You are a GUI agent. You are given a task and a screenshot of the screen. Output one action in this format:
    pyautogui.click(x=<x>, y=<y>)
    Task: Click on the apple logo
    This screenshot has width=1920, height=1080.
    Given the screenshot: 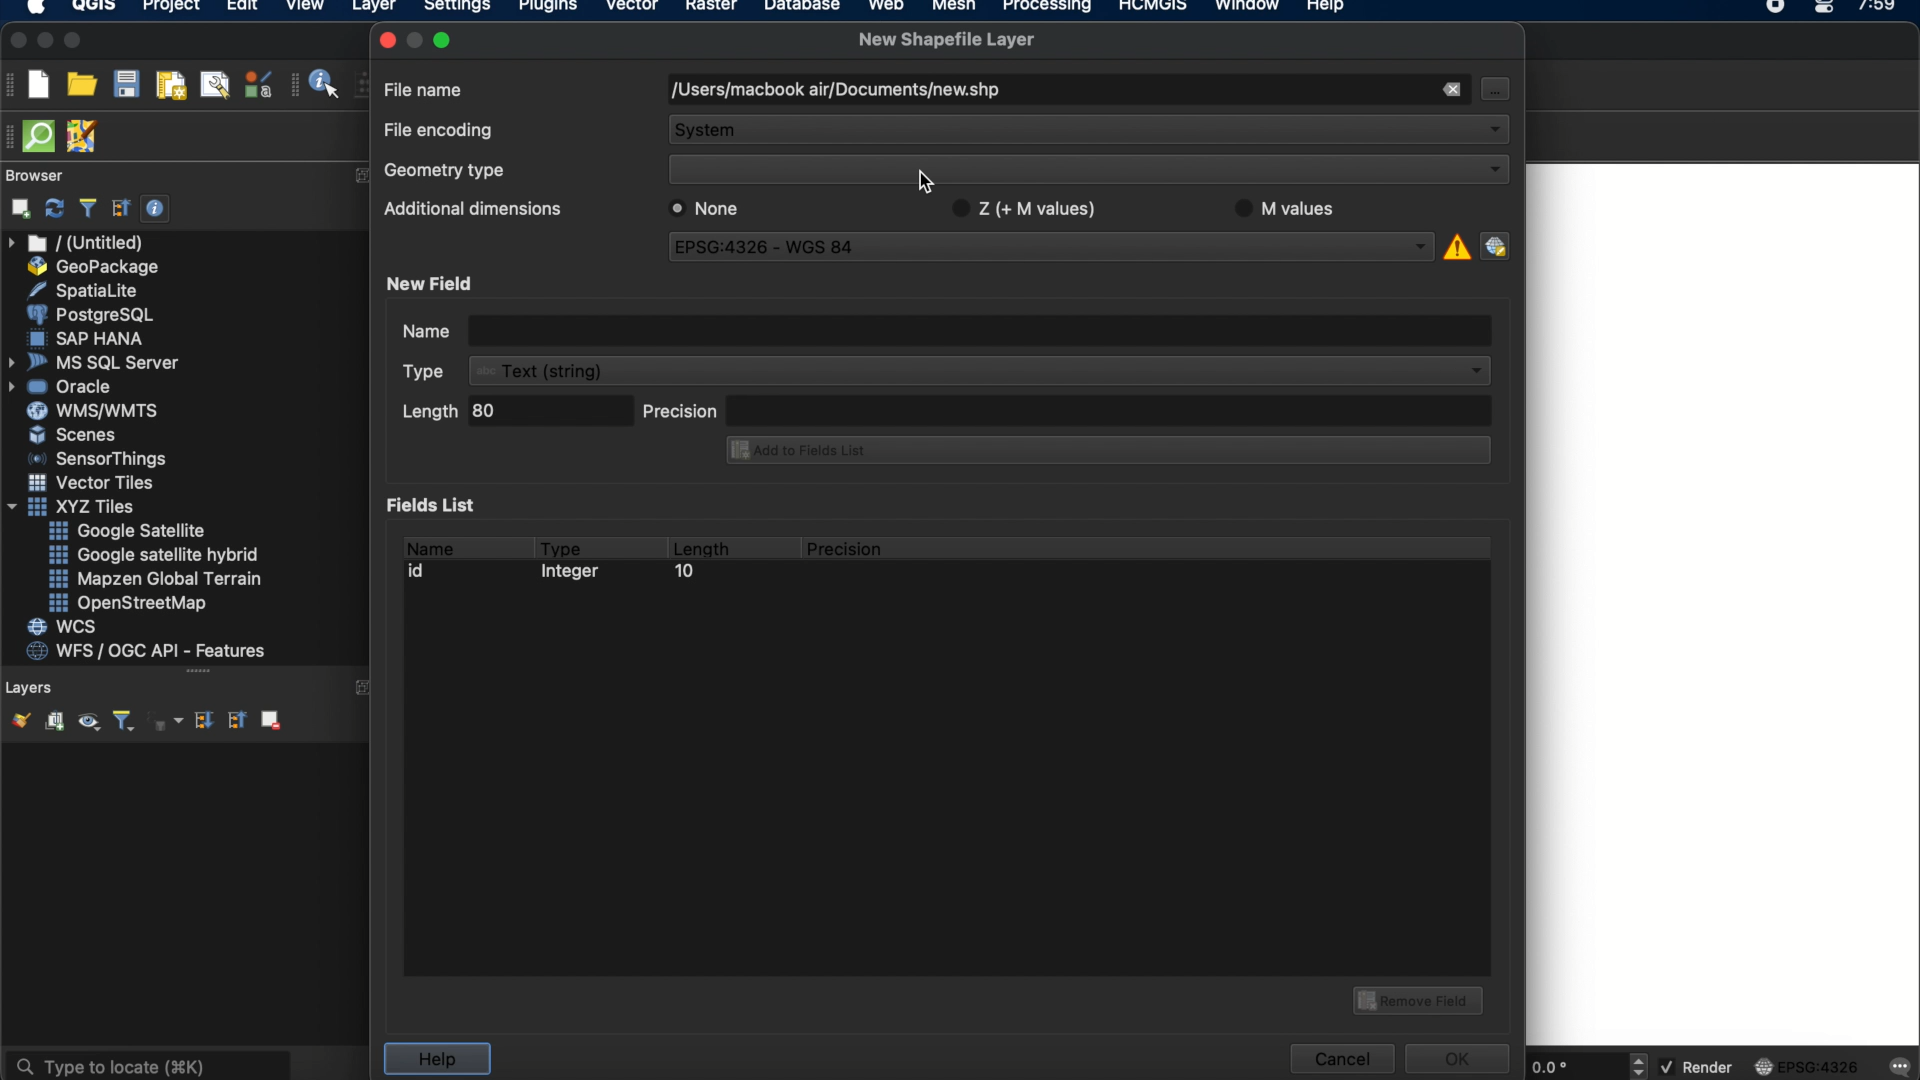 What is the action you would take?
    pyautogui.click(x=33, y=8)
    